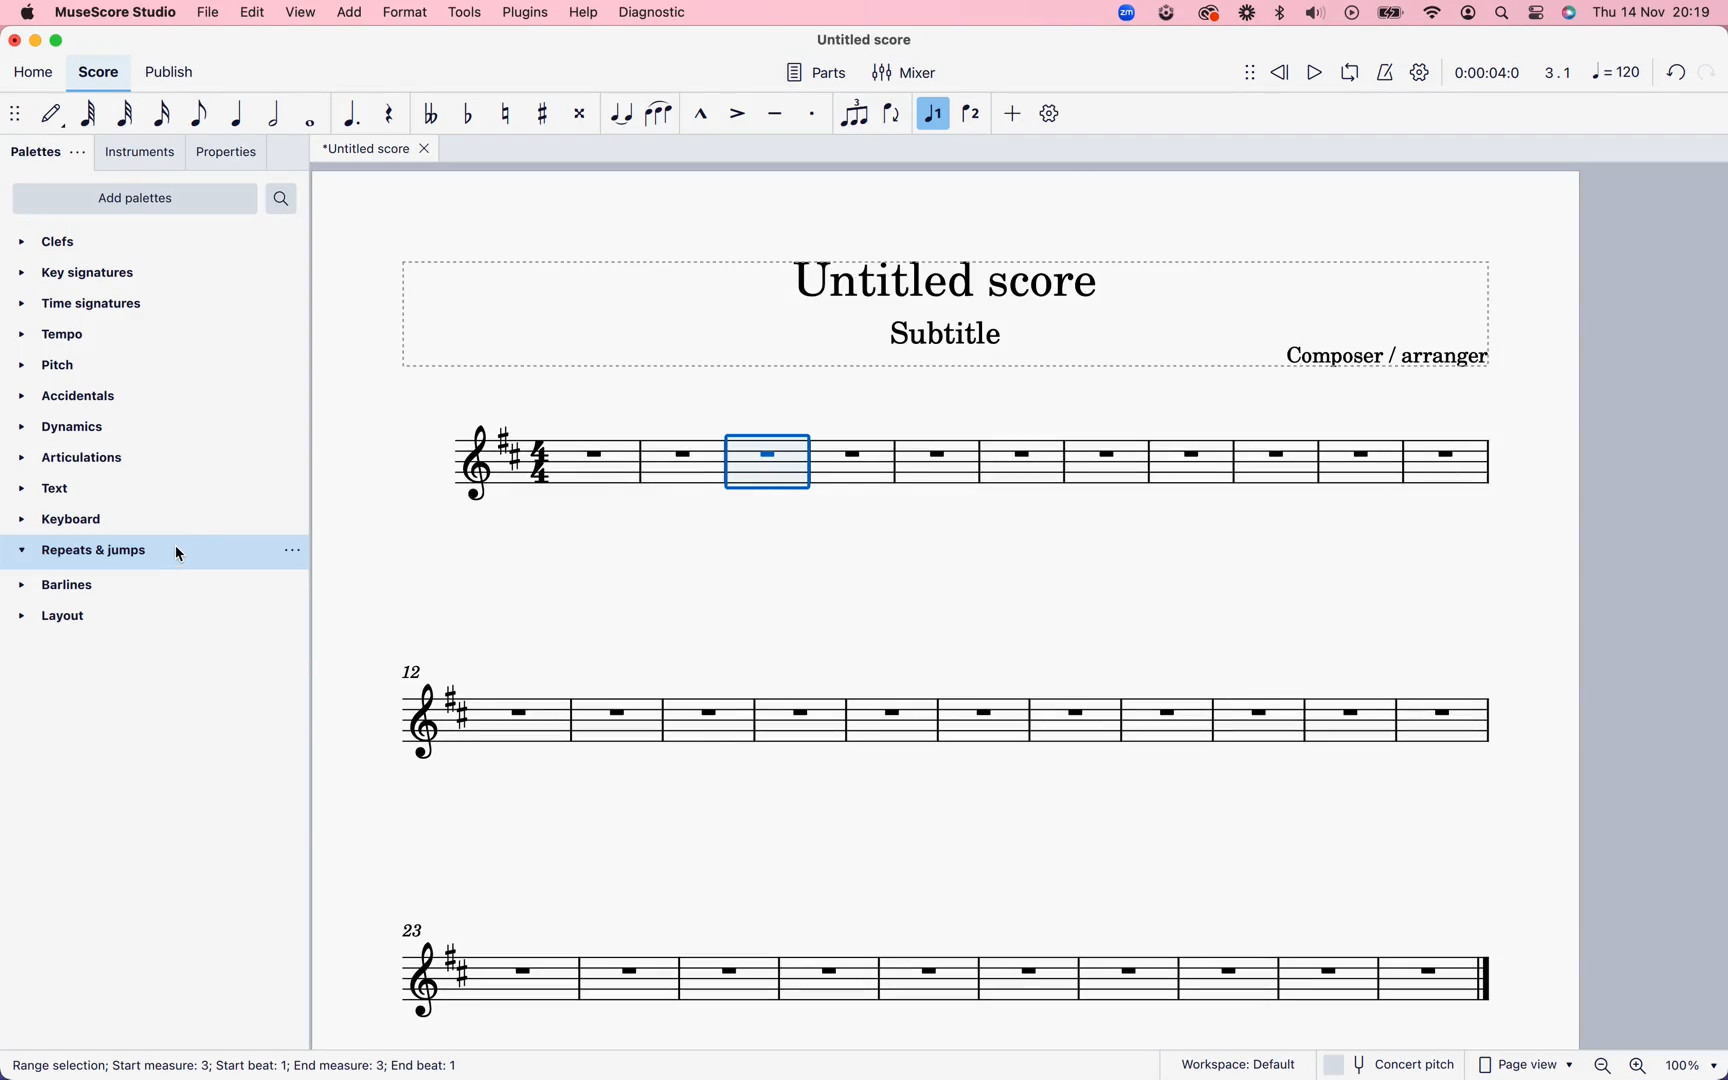 This screenshot has width=1728, height=1080. I want to click on view, so click(302, 13).